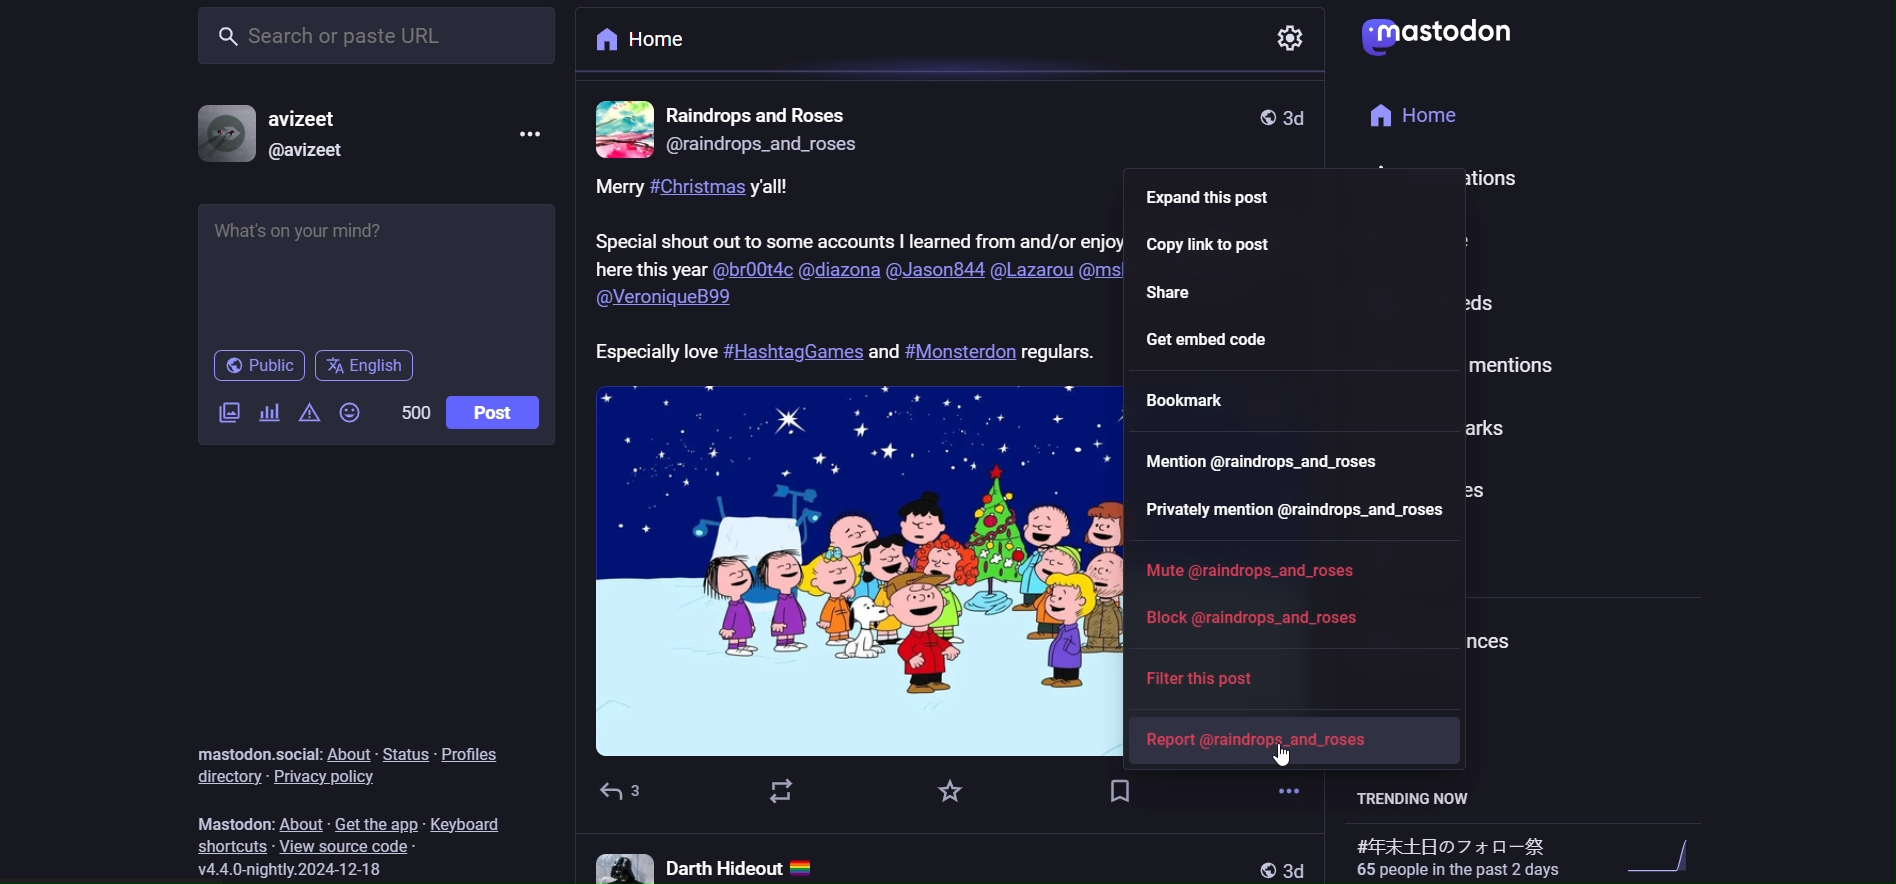 This screenshot has width=1896, height=884. I want to click on english, so click(371, 366).